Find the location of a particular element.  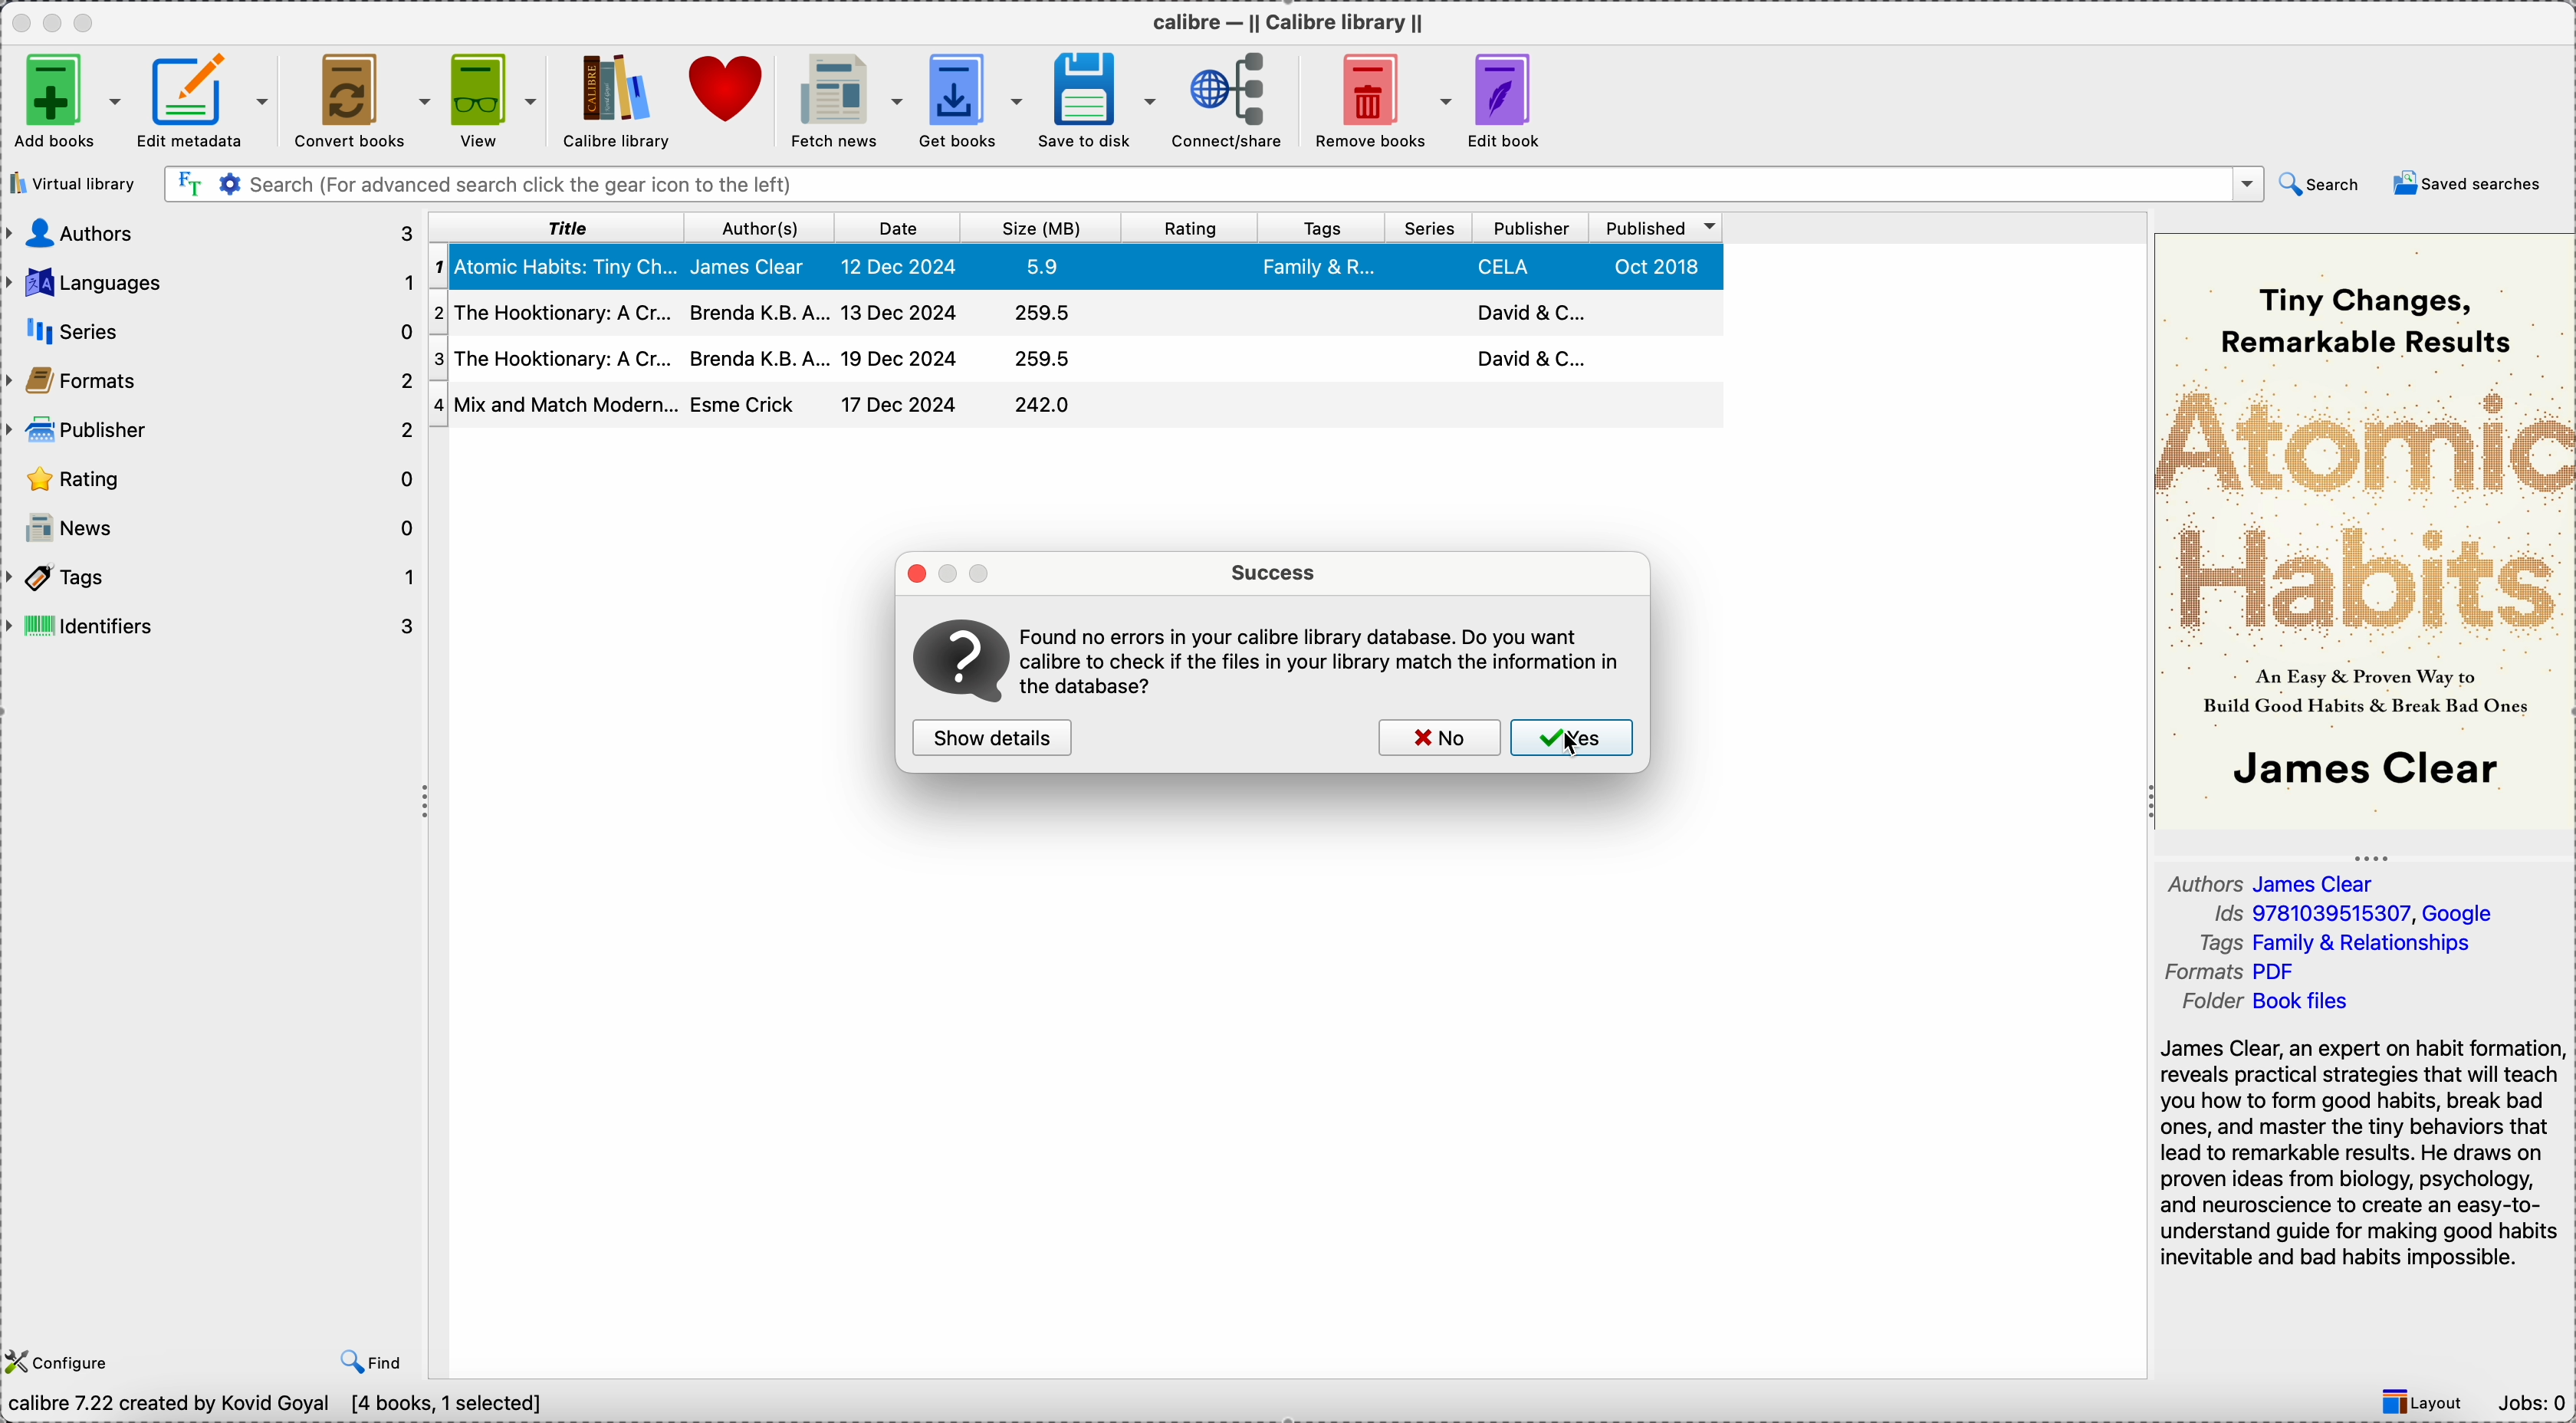

configure is located at coordinates (60, 1361).